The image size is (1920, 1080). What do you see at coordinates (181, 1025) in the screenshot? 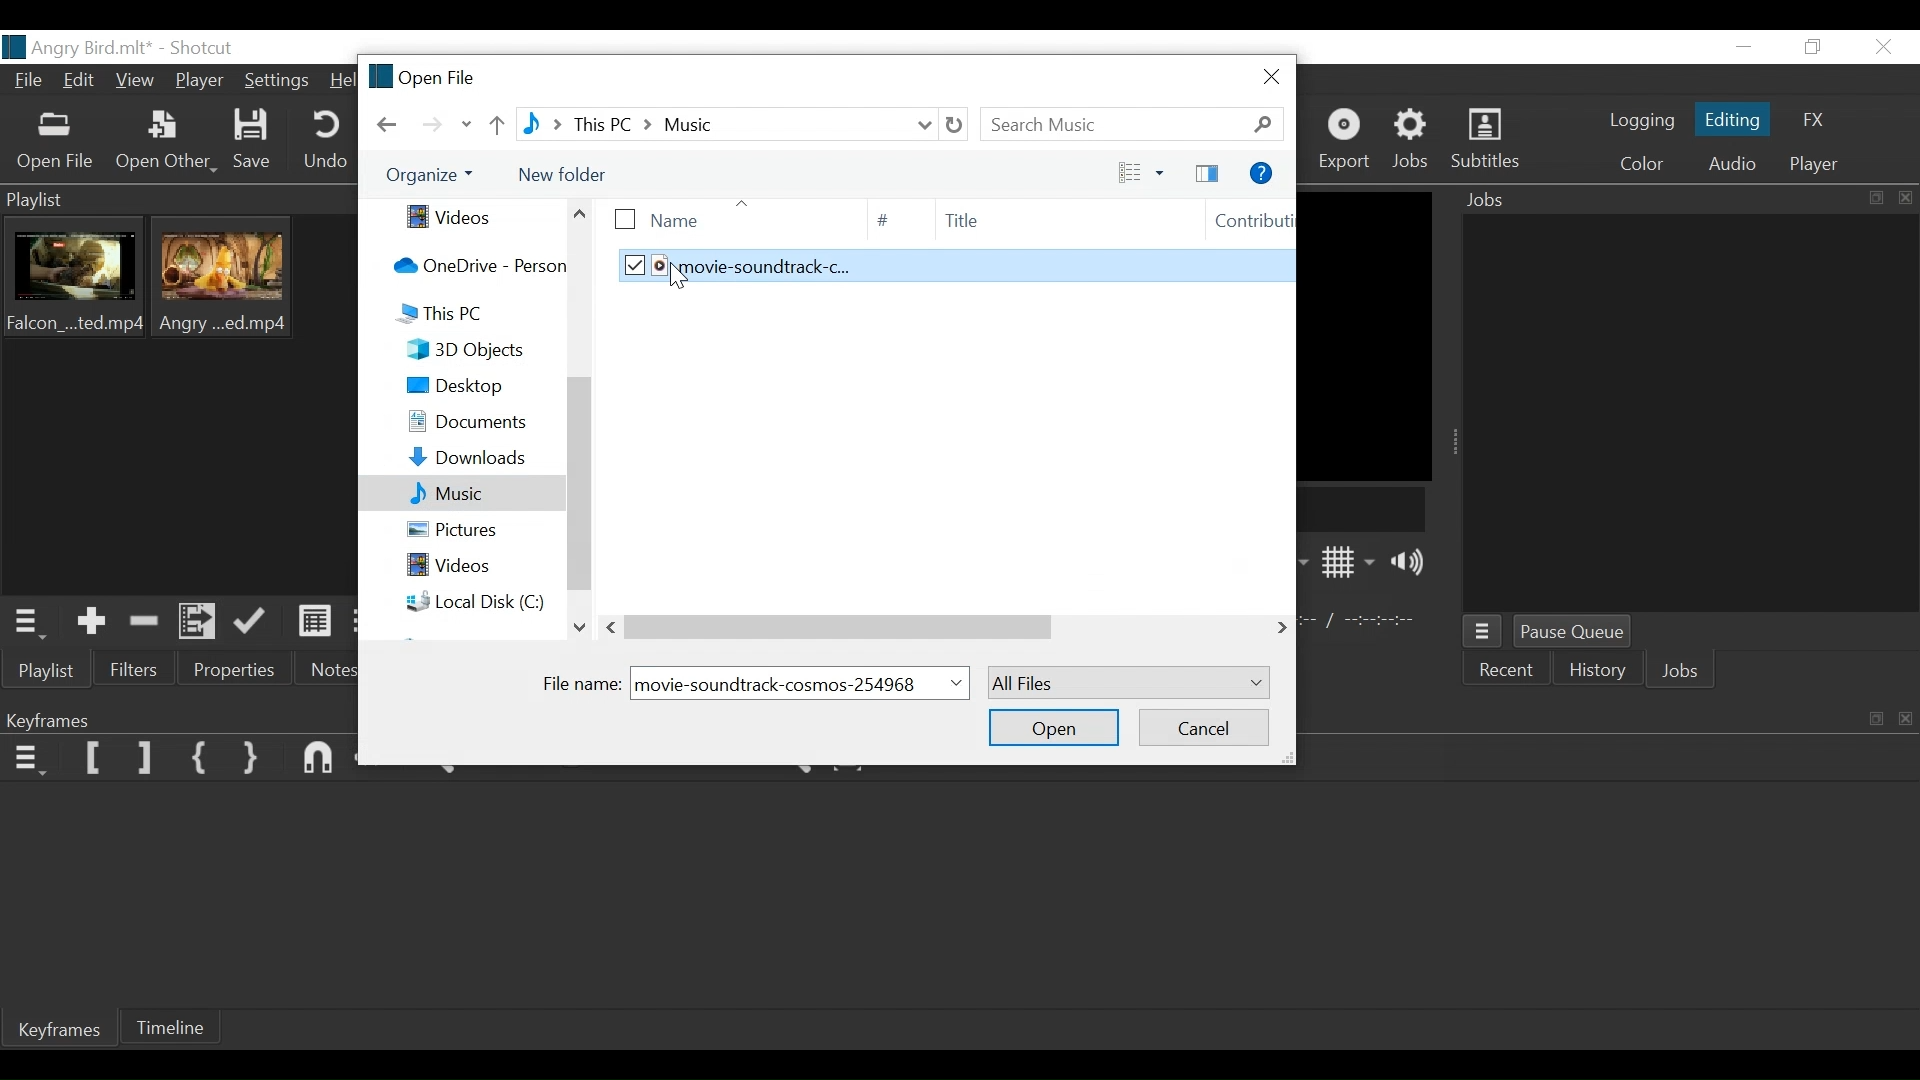
I see `Timeline` at bounding box center [181, 1025].